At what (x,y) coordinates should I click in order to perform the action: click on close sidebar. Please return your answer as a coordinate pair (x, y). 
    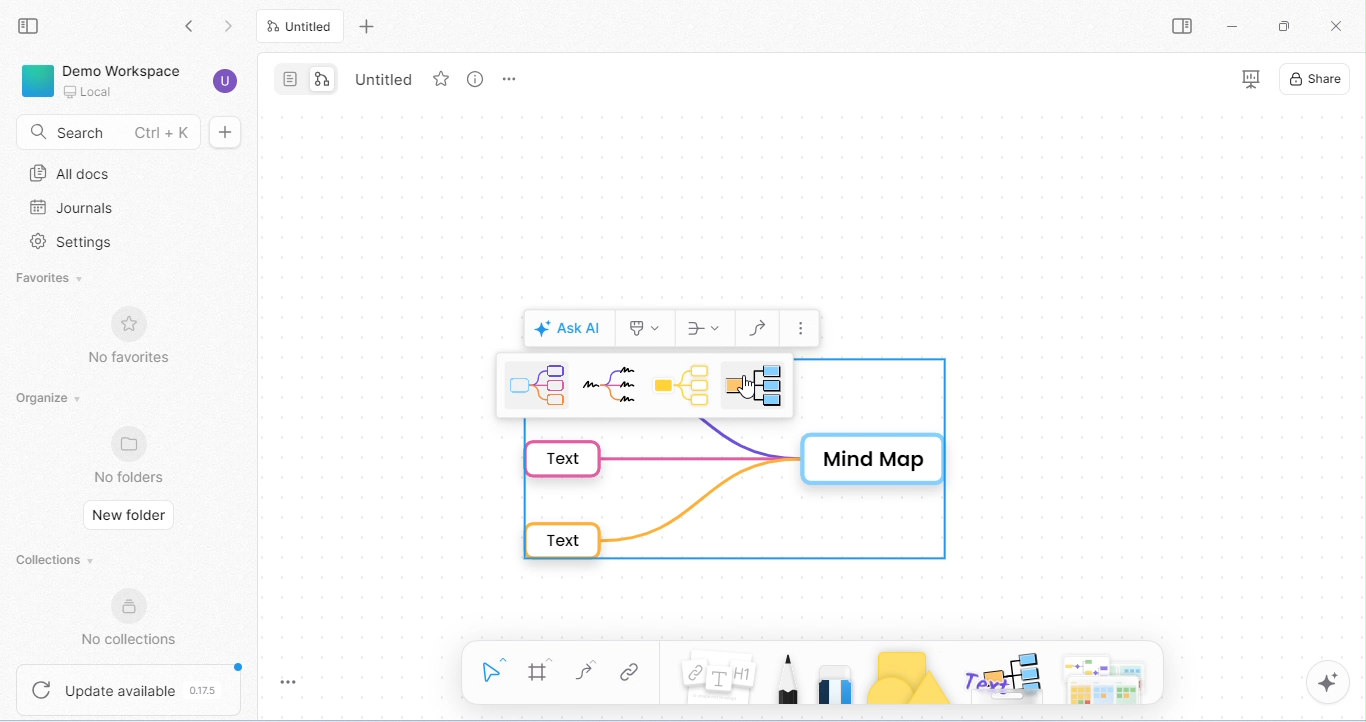
    Looking at the image, I should click on (29, 27).